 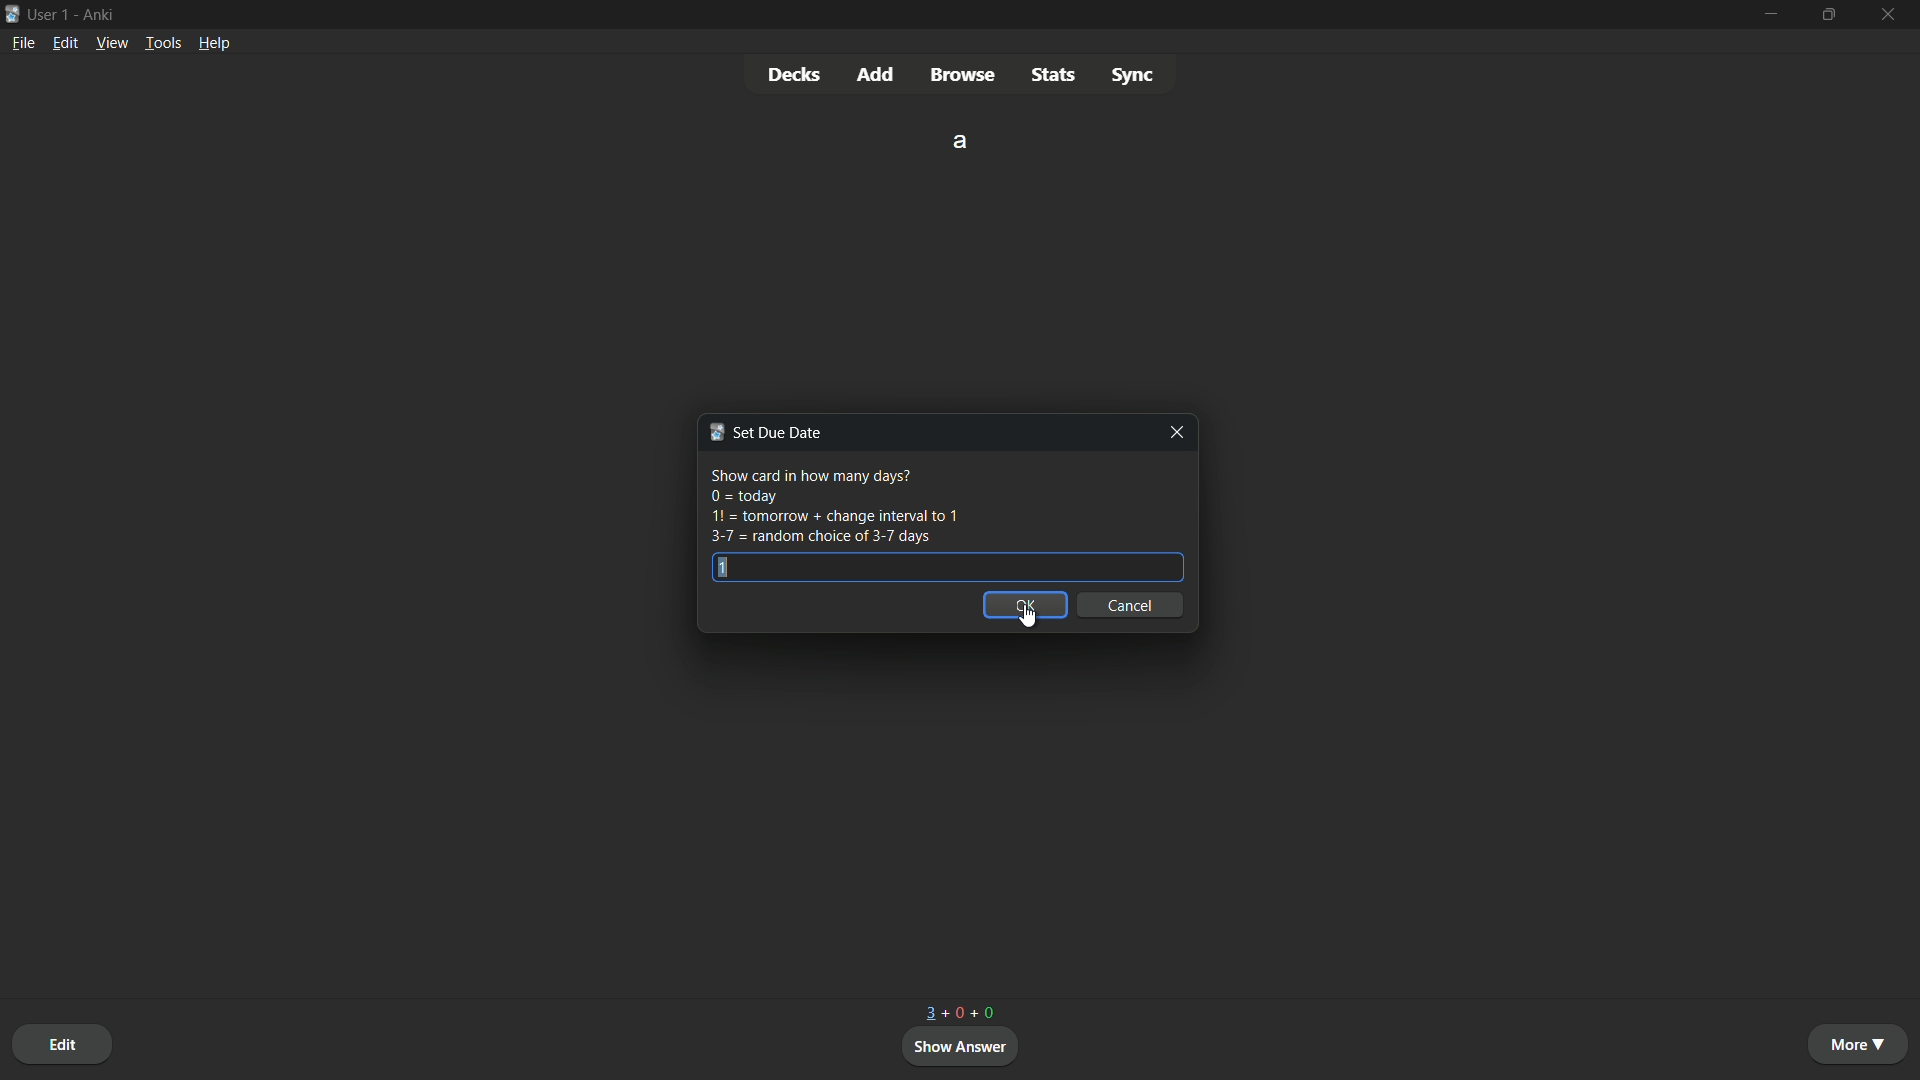 What do you see at coordinates (1132, 605) in the screenshot?
I see `cancel` at bounding box center [1132, 605].